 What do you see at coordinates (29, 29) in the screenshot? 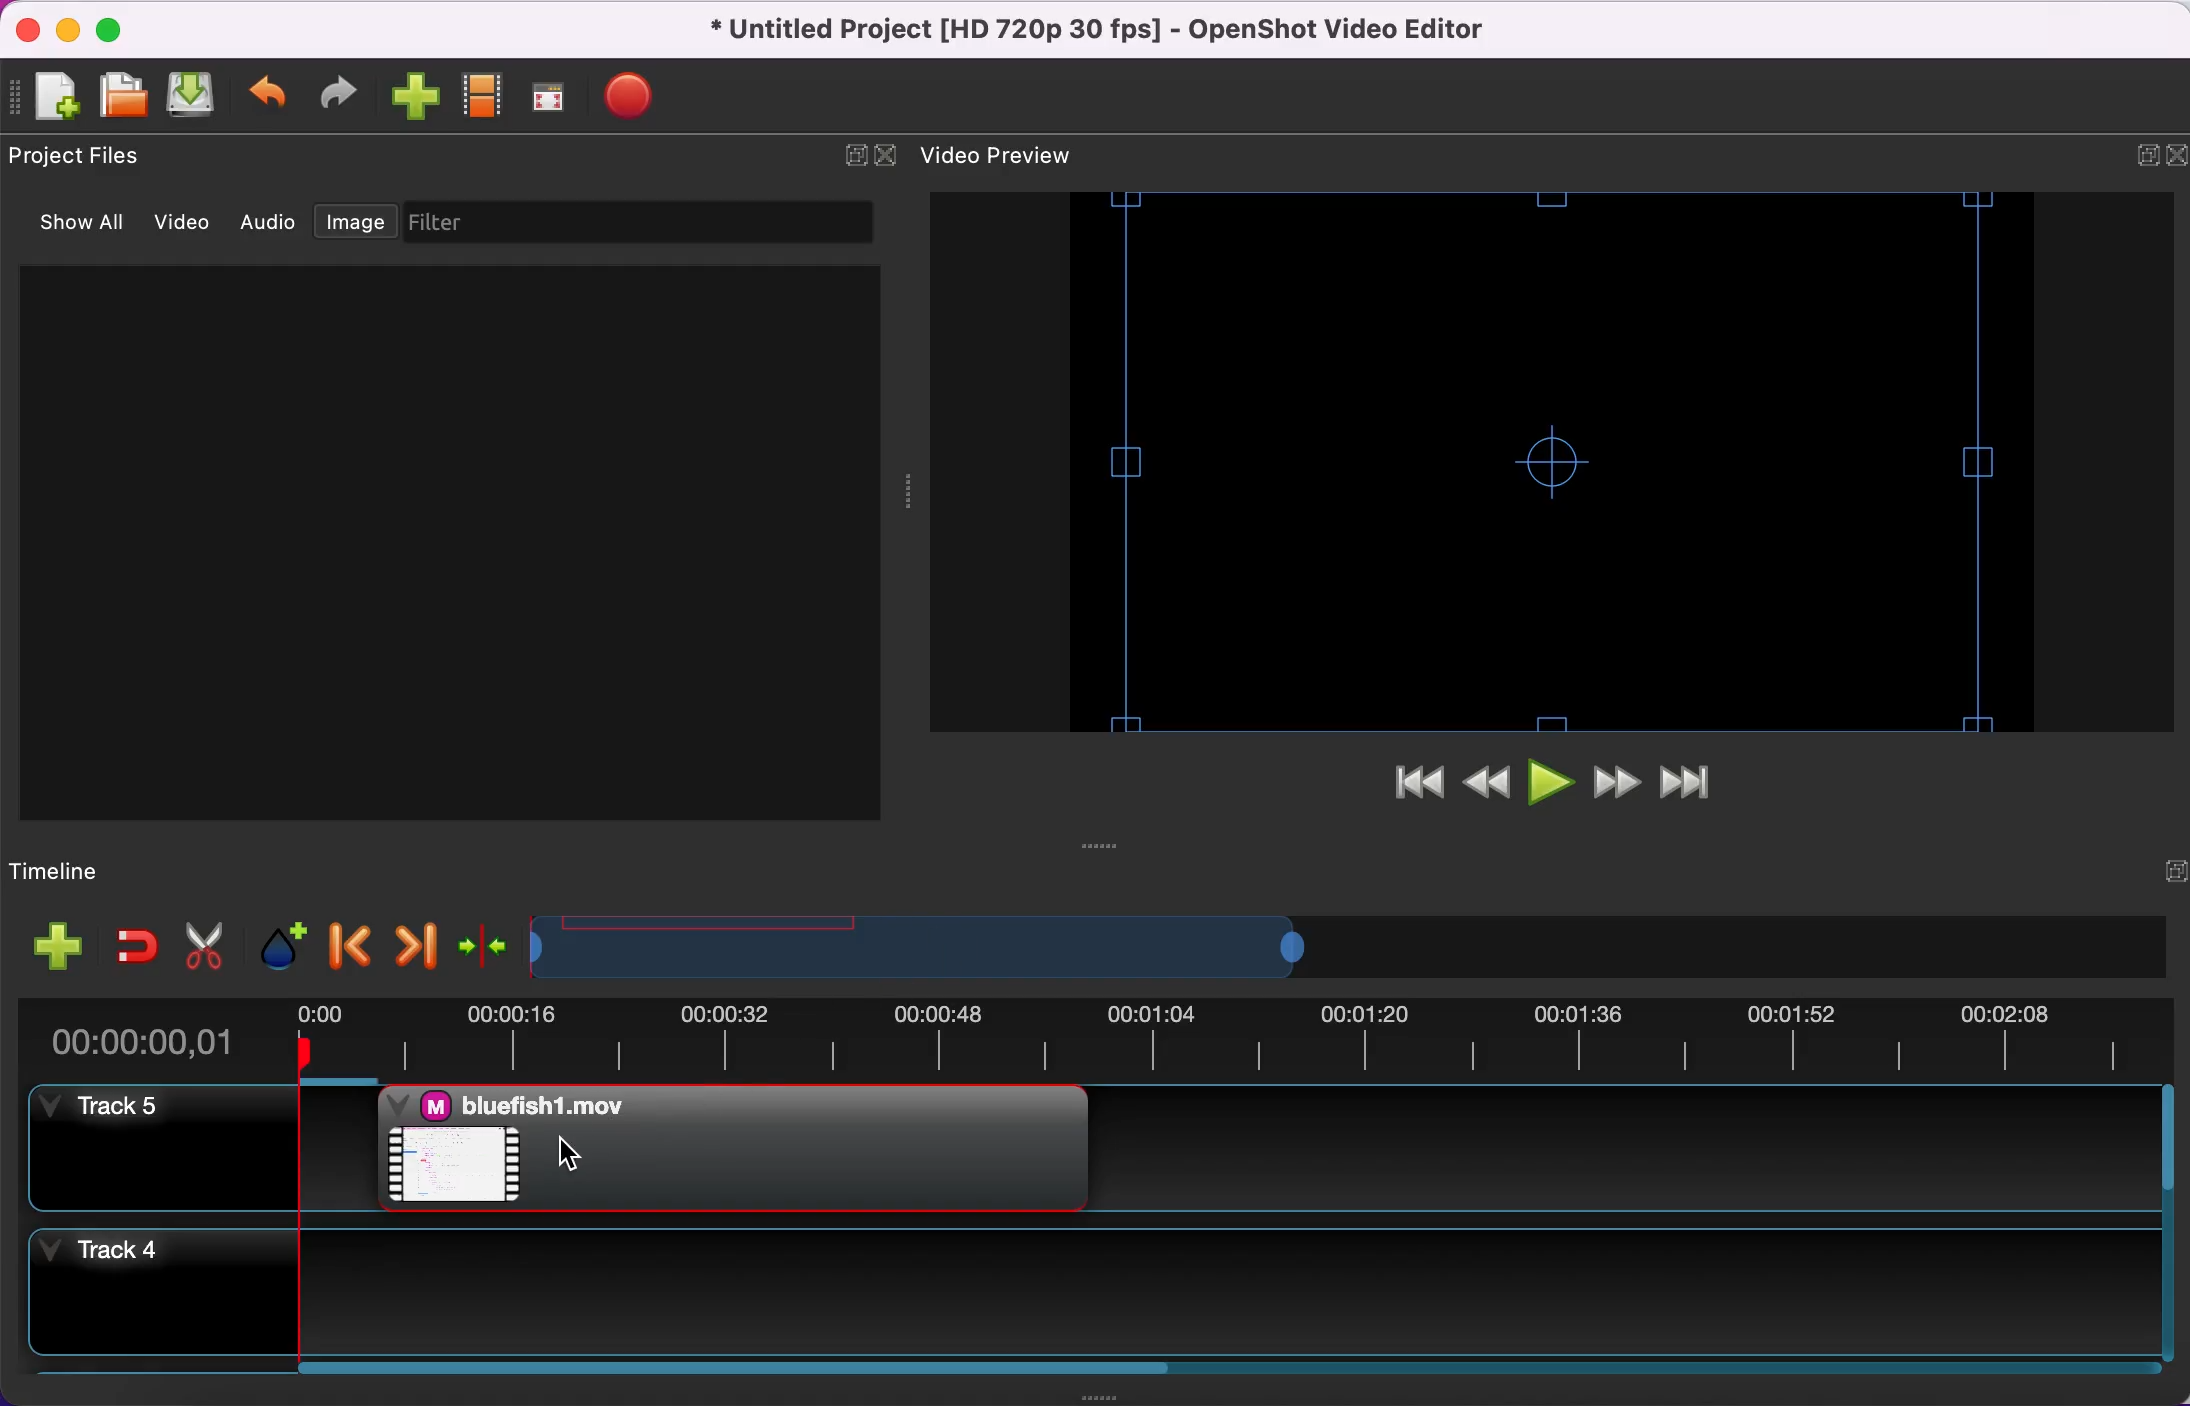
I see `close` at bounding box center [29, 29].